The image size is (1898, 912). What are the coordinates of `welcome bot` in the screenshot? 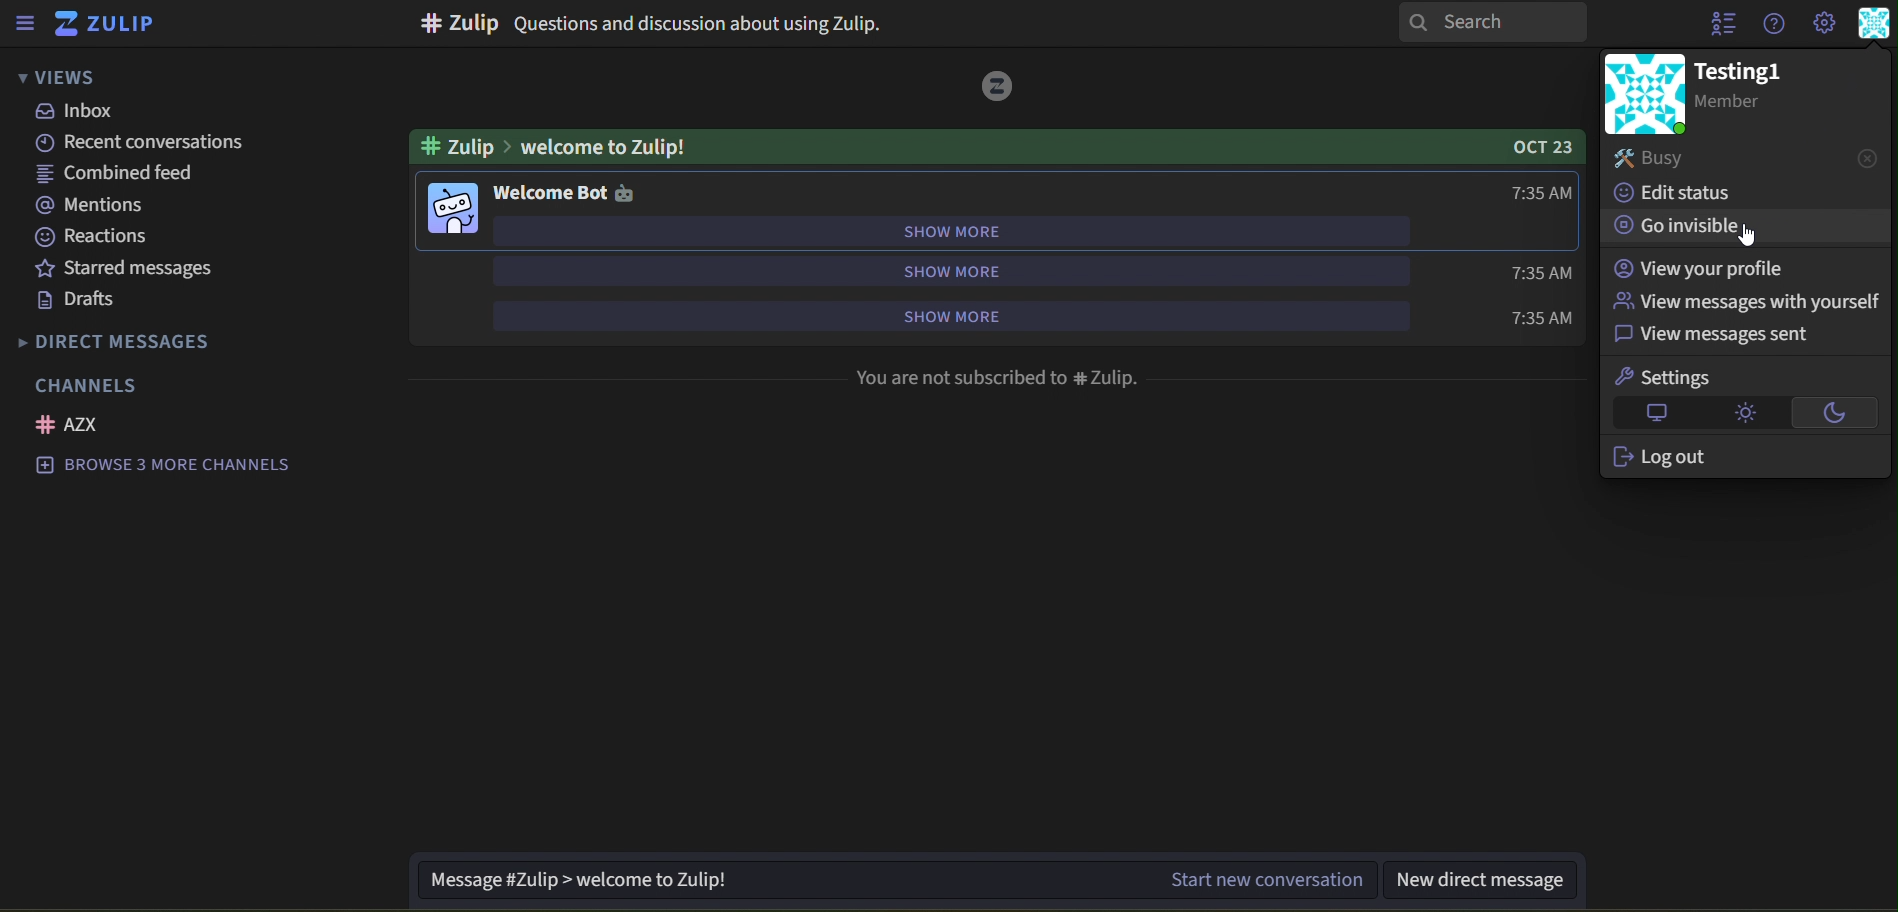 It's located at (564, 194).